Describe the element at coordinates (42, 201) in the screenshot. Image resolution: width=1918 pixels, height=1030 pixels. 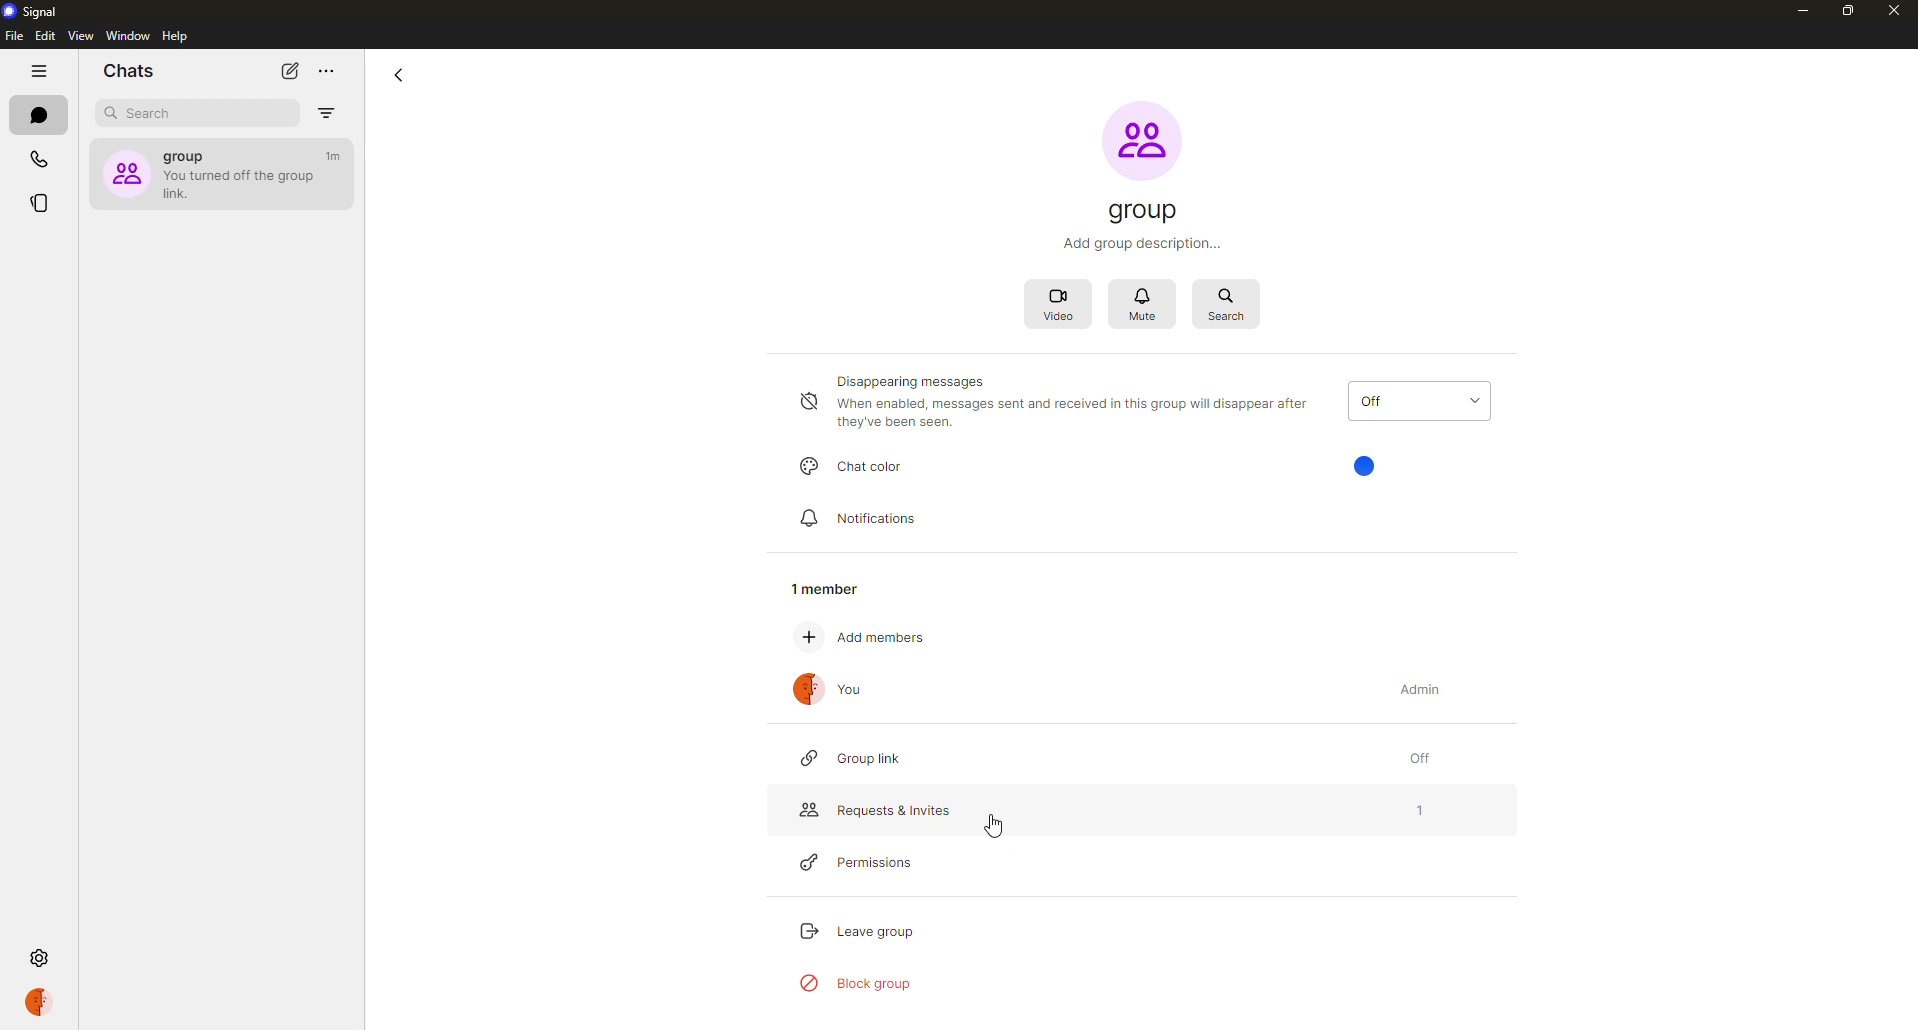
I see `stories` at that location.